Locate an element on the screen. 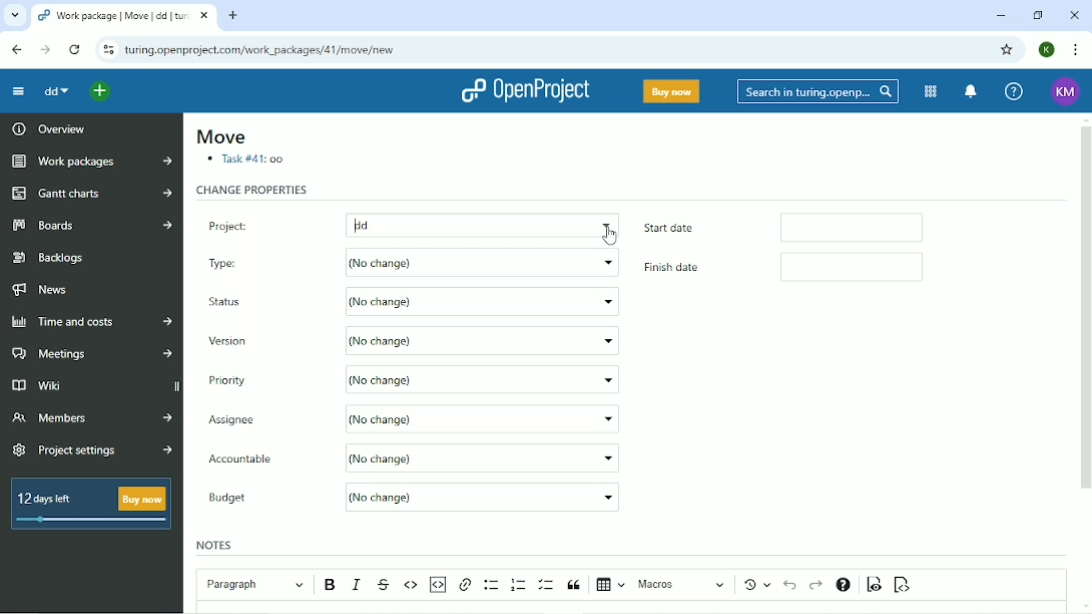 This screenshot has width=1092, height=614. Insert table is located at coordinates (611, 586).